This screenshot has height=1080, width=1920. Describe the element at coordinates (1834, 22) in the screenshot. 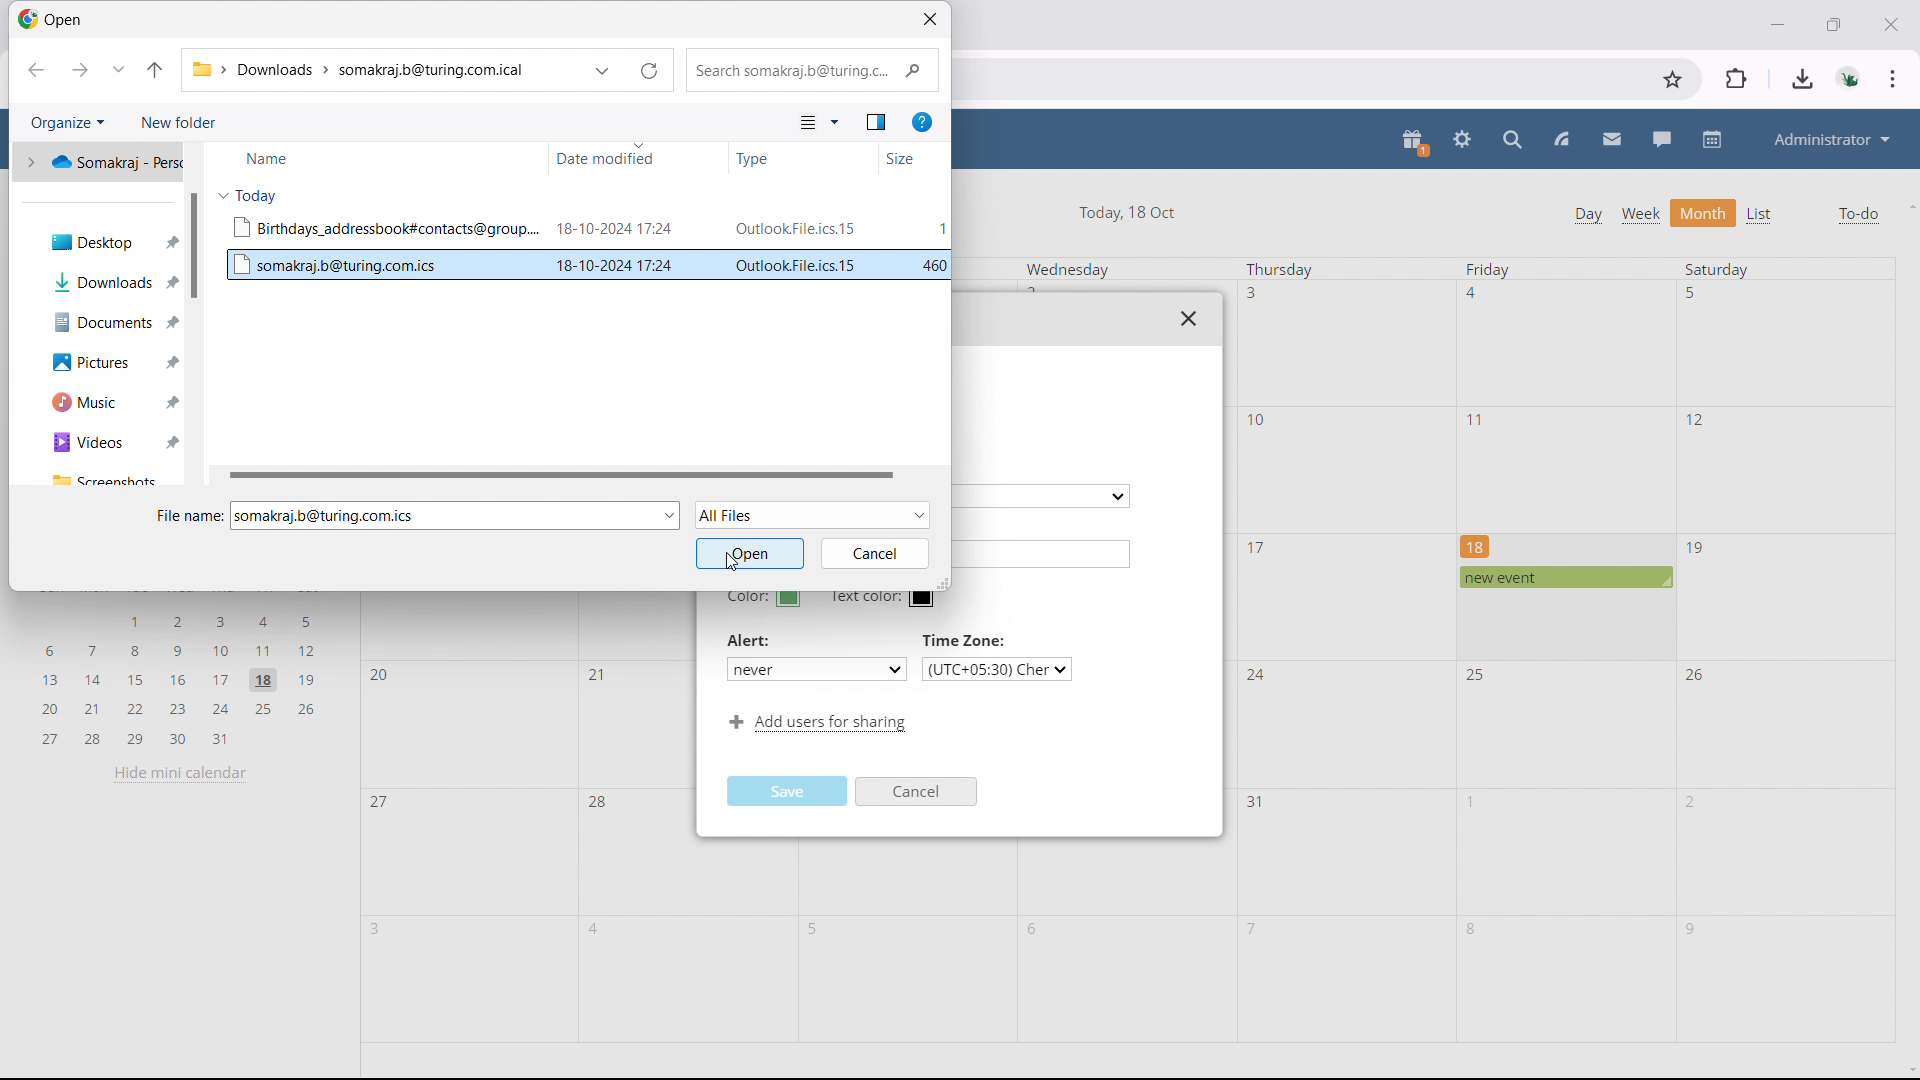

I see `maximize` at that location.